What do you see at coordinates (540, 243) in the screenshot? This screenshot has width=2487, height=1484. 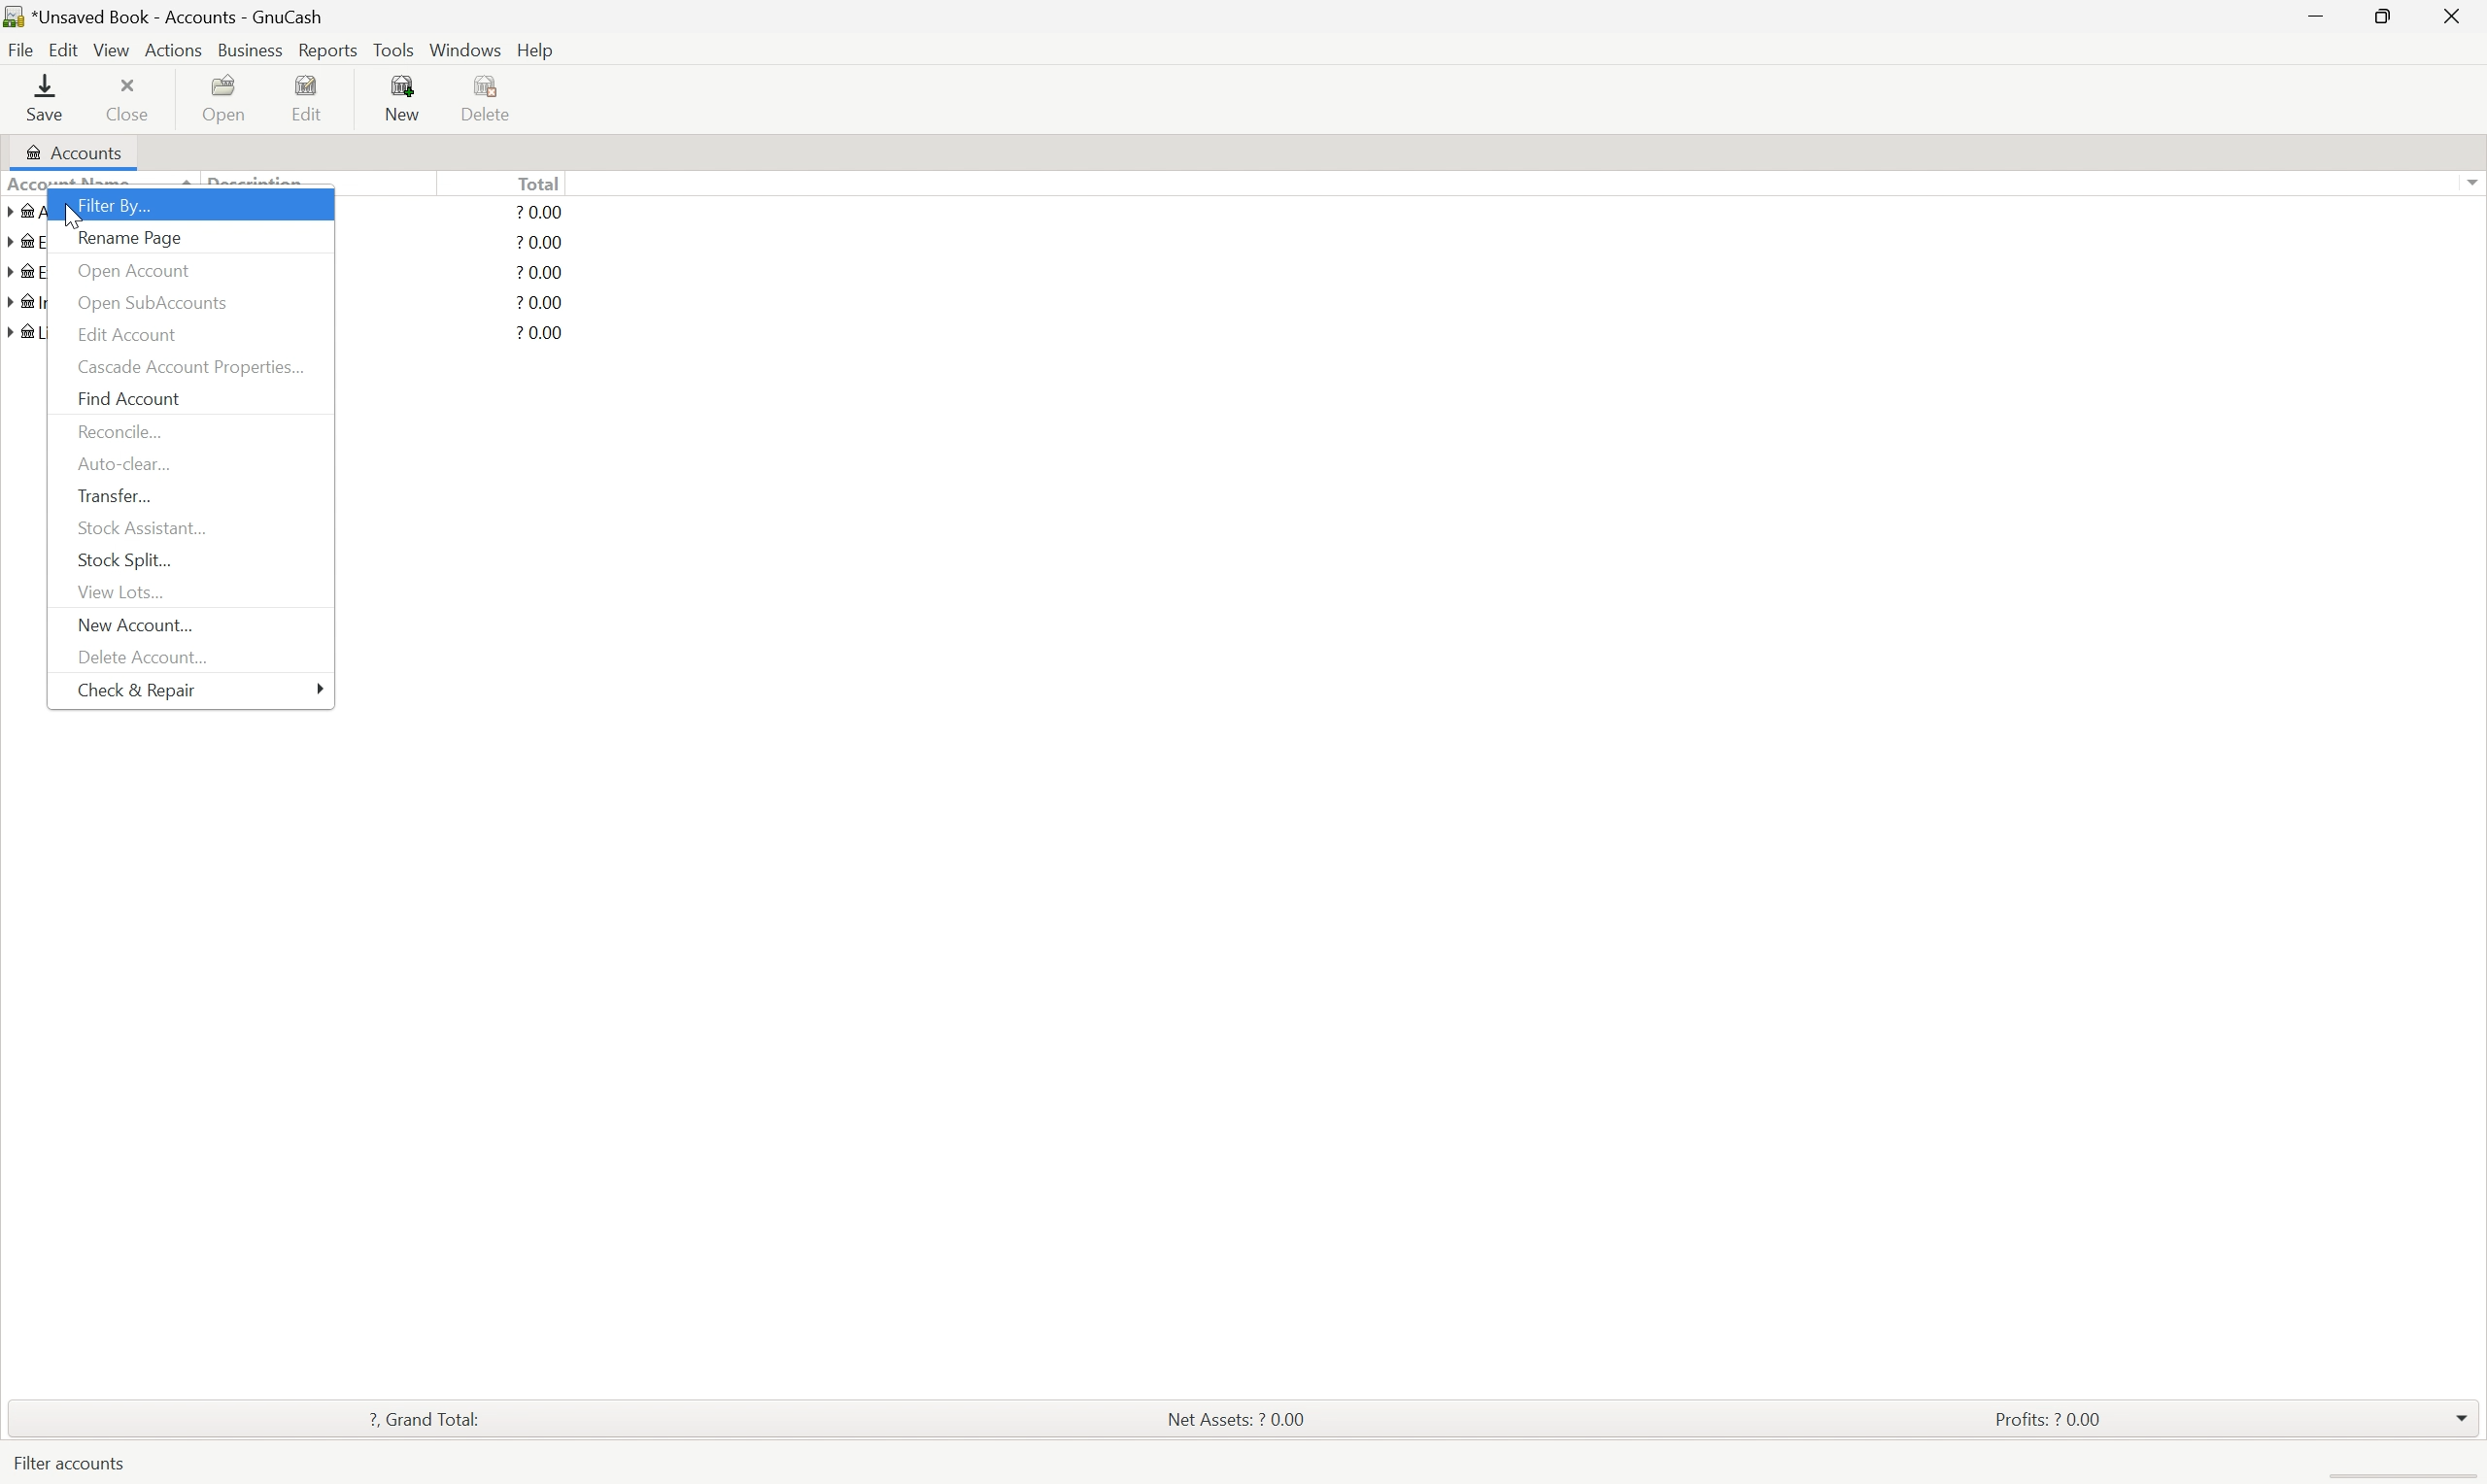 I see `? 0.00` at bounding box center [540, 243].